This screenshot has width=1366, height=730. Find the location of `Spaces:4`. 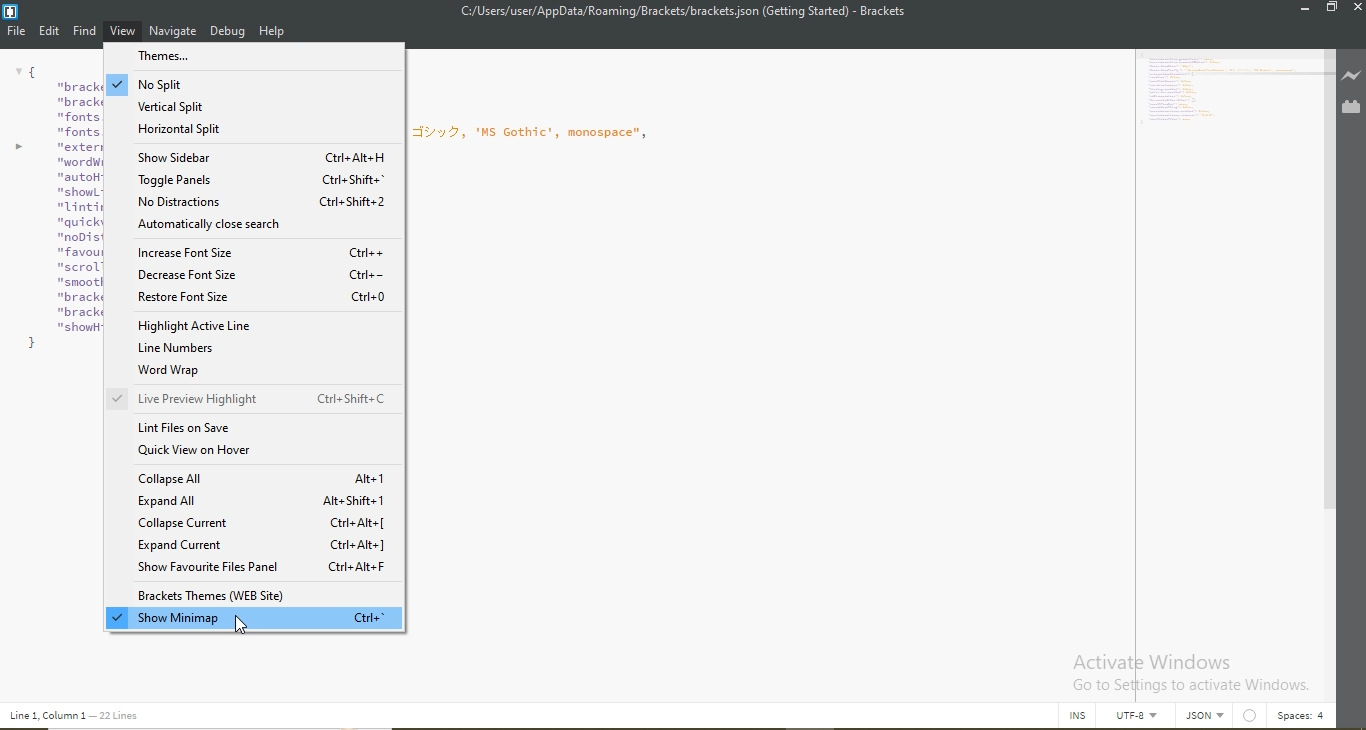

Spaces:4 is located at coordinates (1301, 716).